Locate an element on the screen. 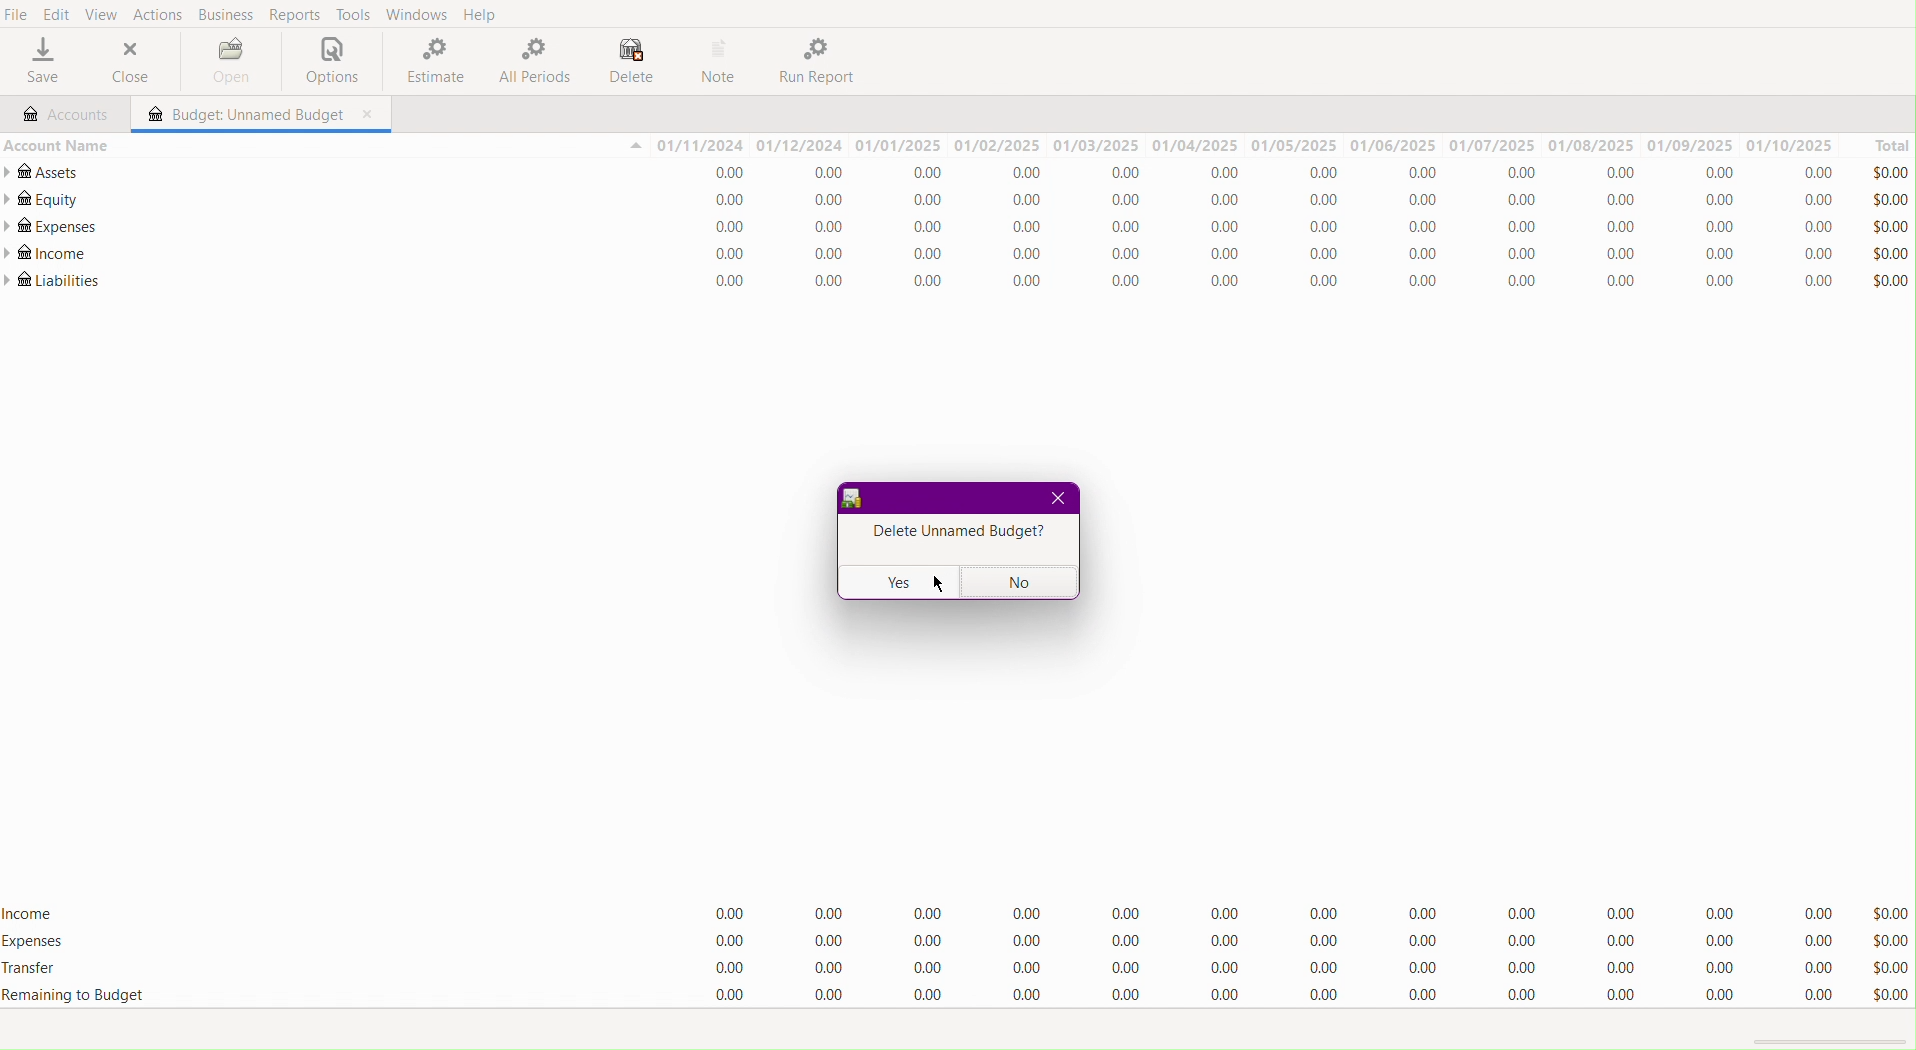 Image resolution: width=1916 pixels, height=1050 pixels. Edit is located at coordinates (54, 16).